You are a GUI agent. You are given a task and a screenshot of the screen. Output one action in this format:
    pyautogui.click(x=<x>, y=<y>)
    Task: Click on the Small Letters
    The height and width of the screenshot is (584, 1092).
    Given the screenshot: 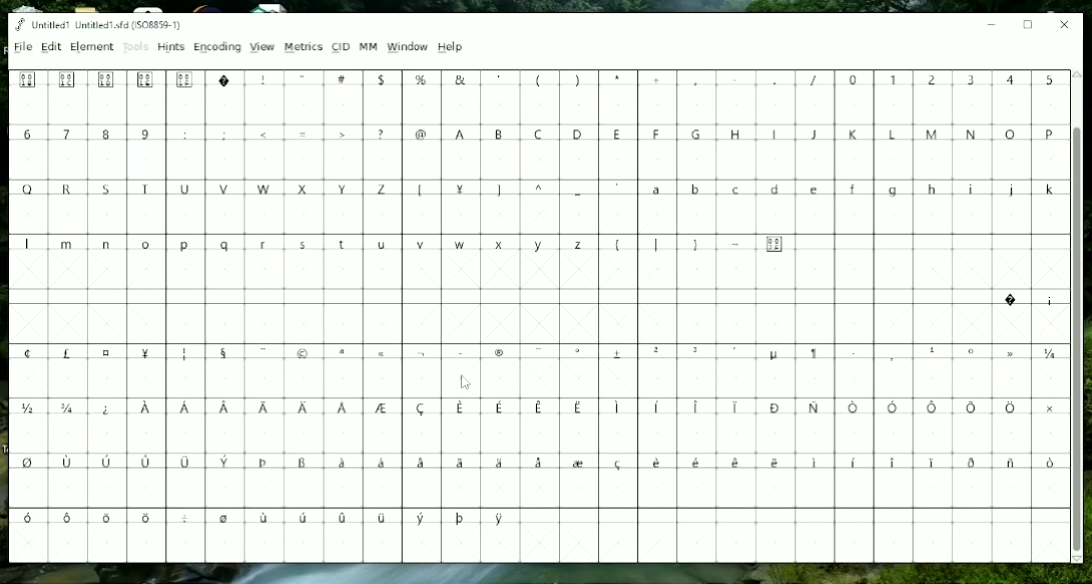 What is the action you would take?
    pyautogui.click(x=304, y=247)
    